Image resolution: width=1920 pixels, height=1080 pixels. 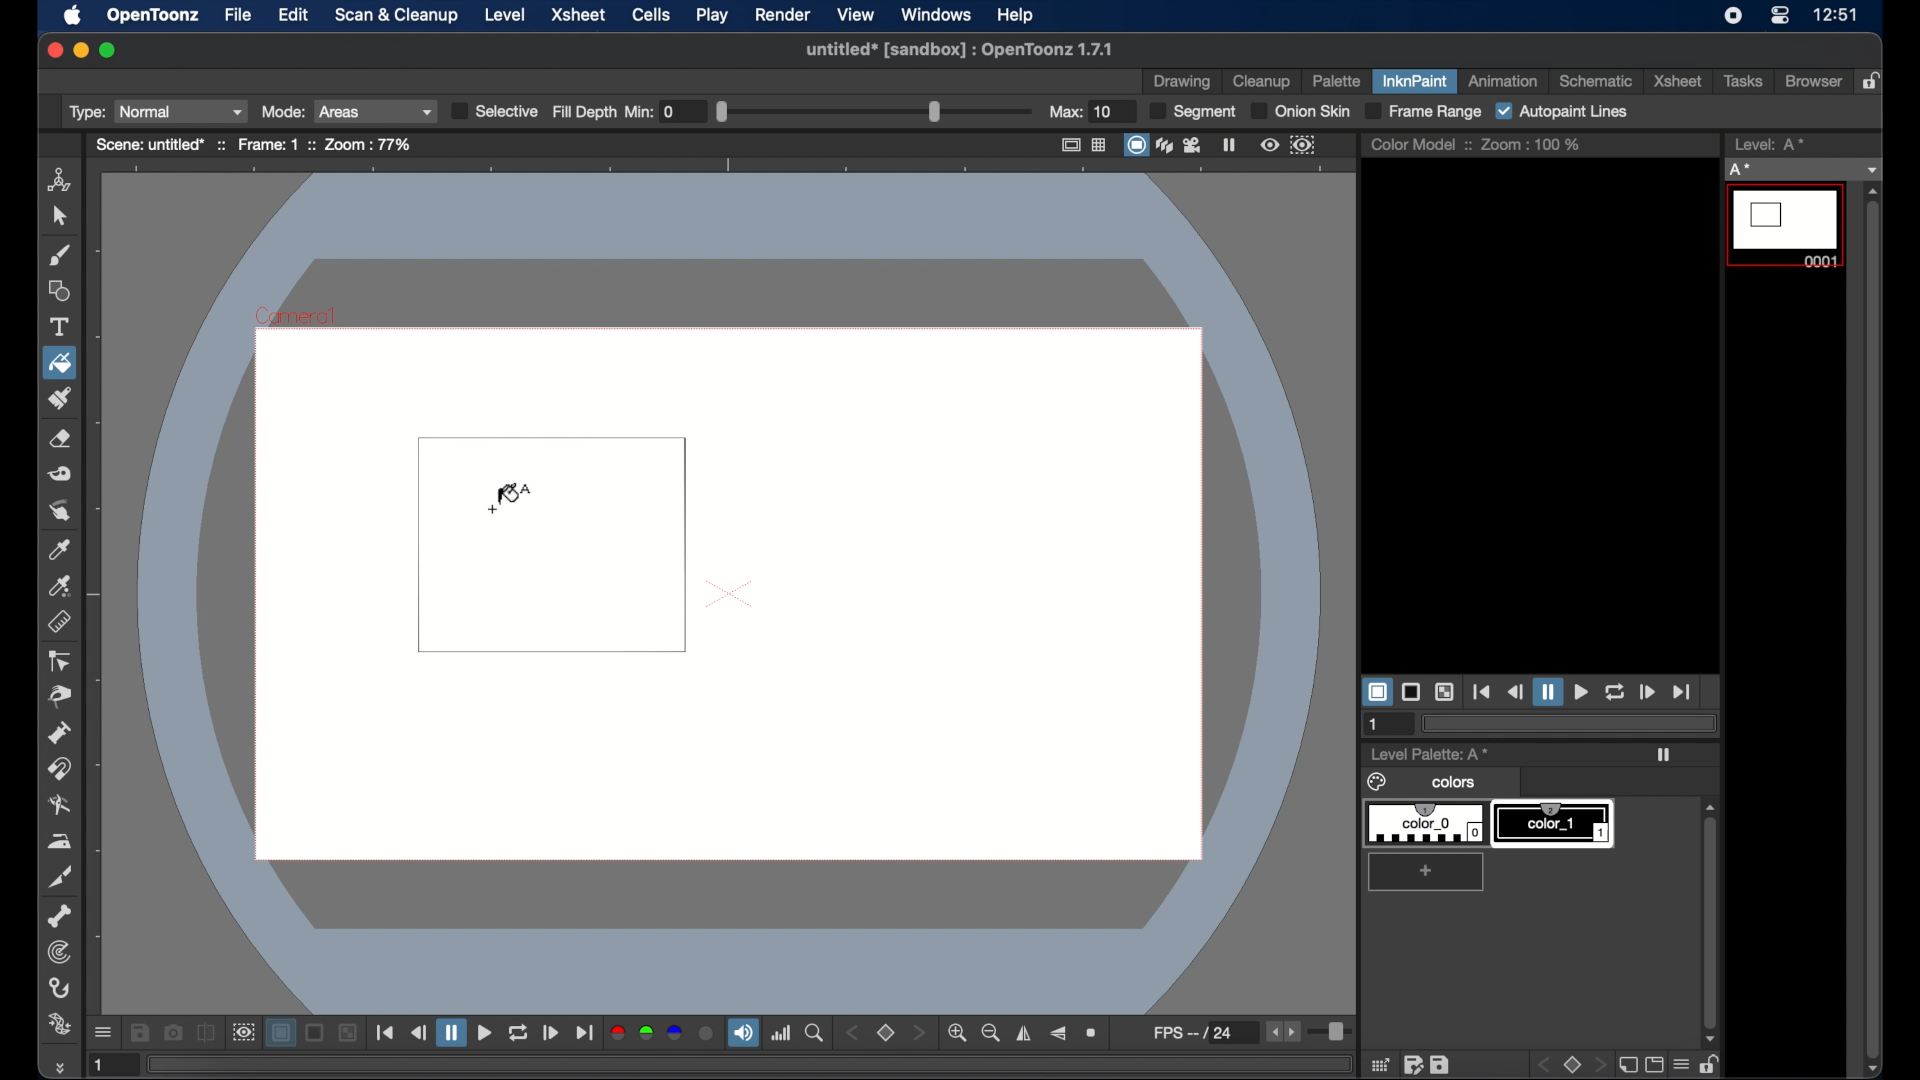 What do you see at coordinates (617, 1033) in the screenshot?
I see `red channel` at bounding box center [617, 1033].